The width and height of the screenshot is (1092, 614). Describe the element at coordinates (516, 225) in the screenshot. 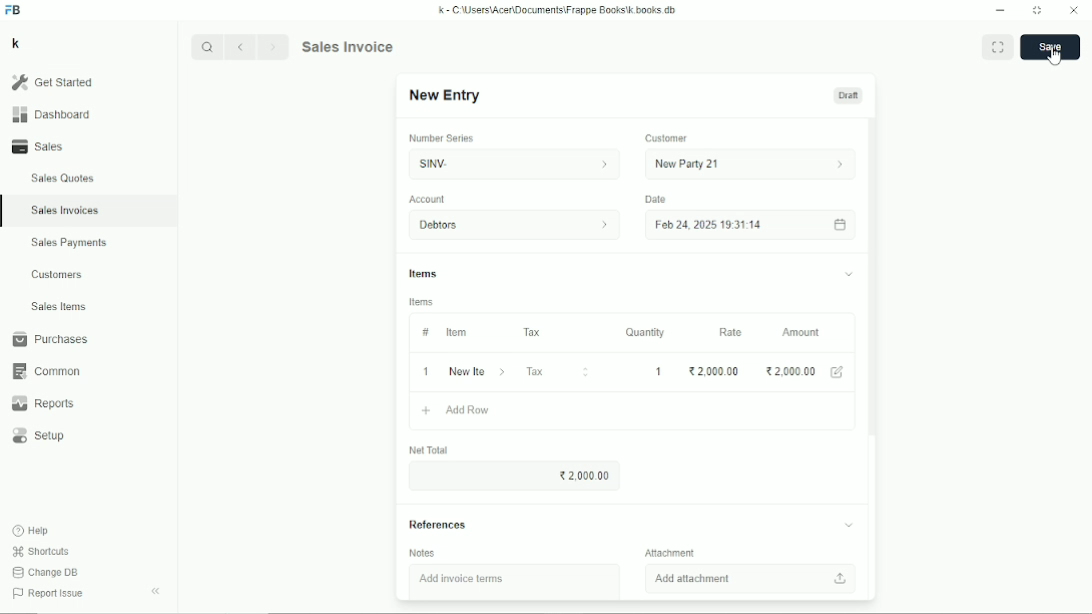

I see `Debtors` at that location.